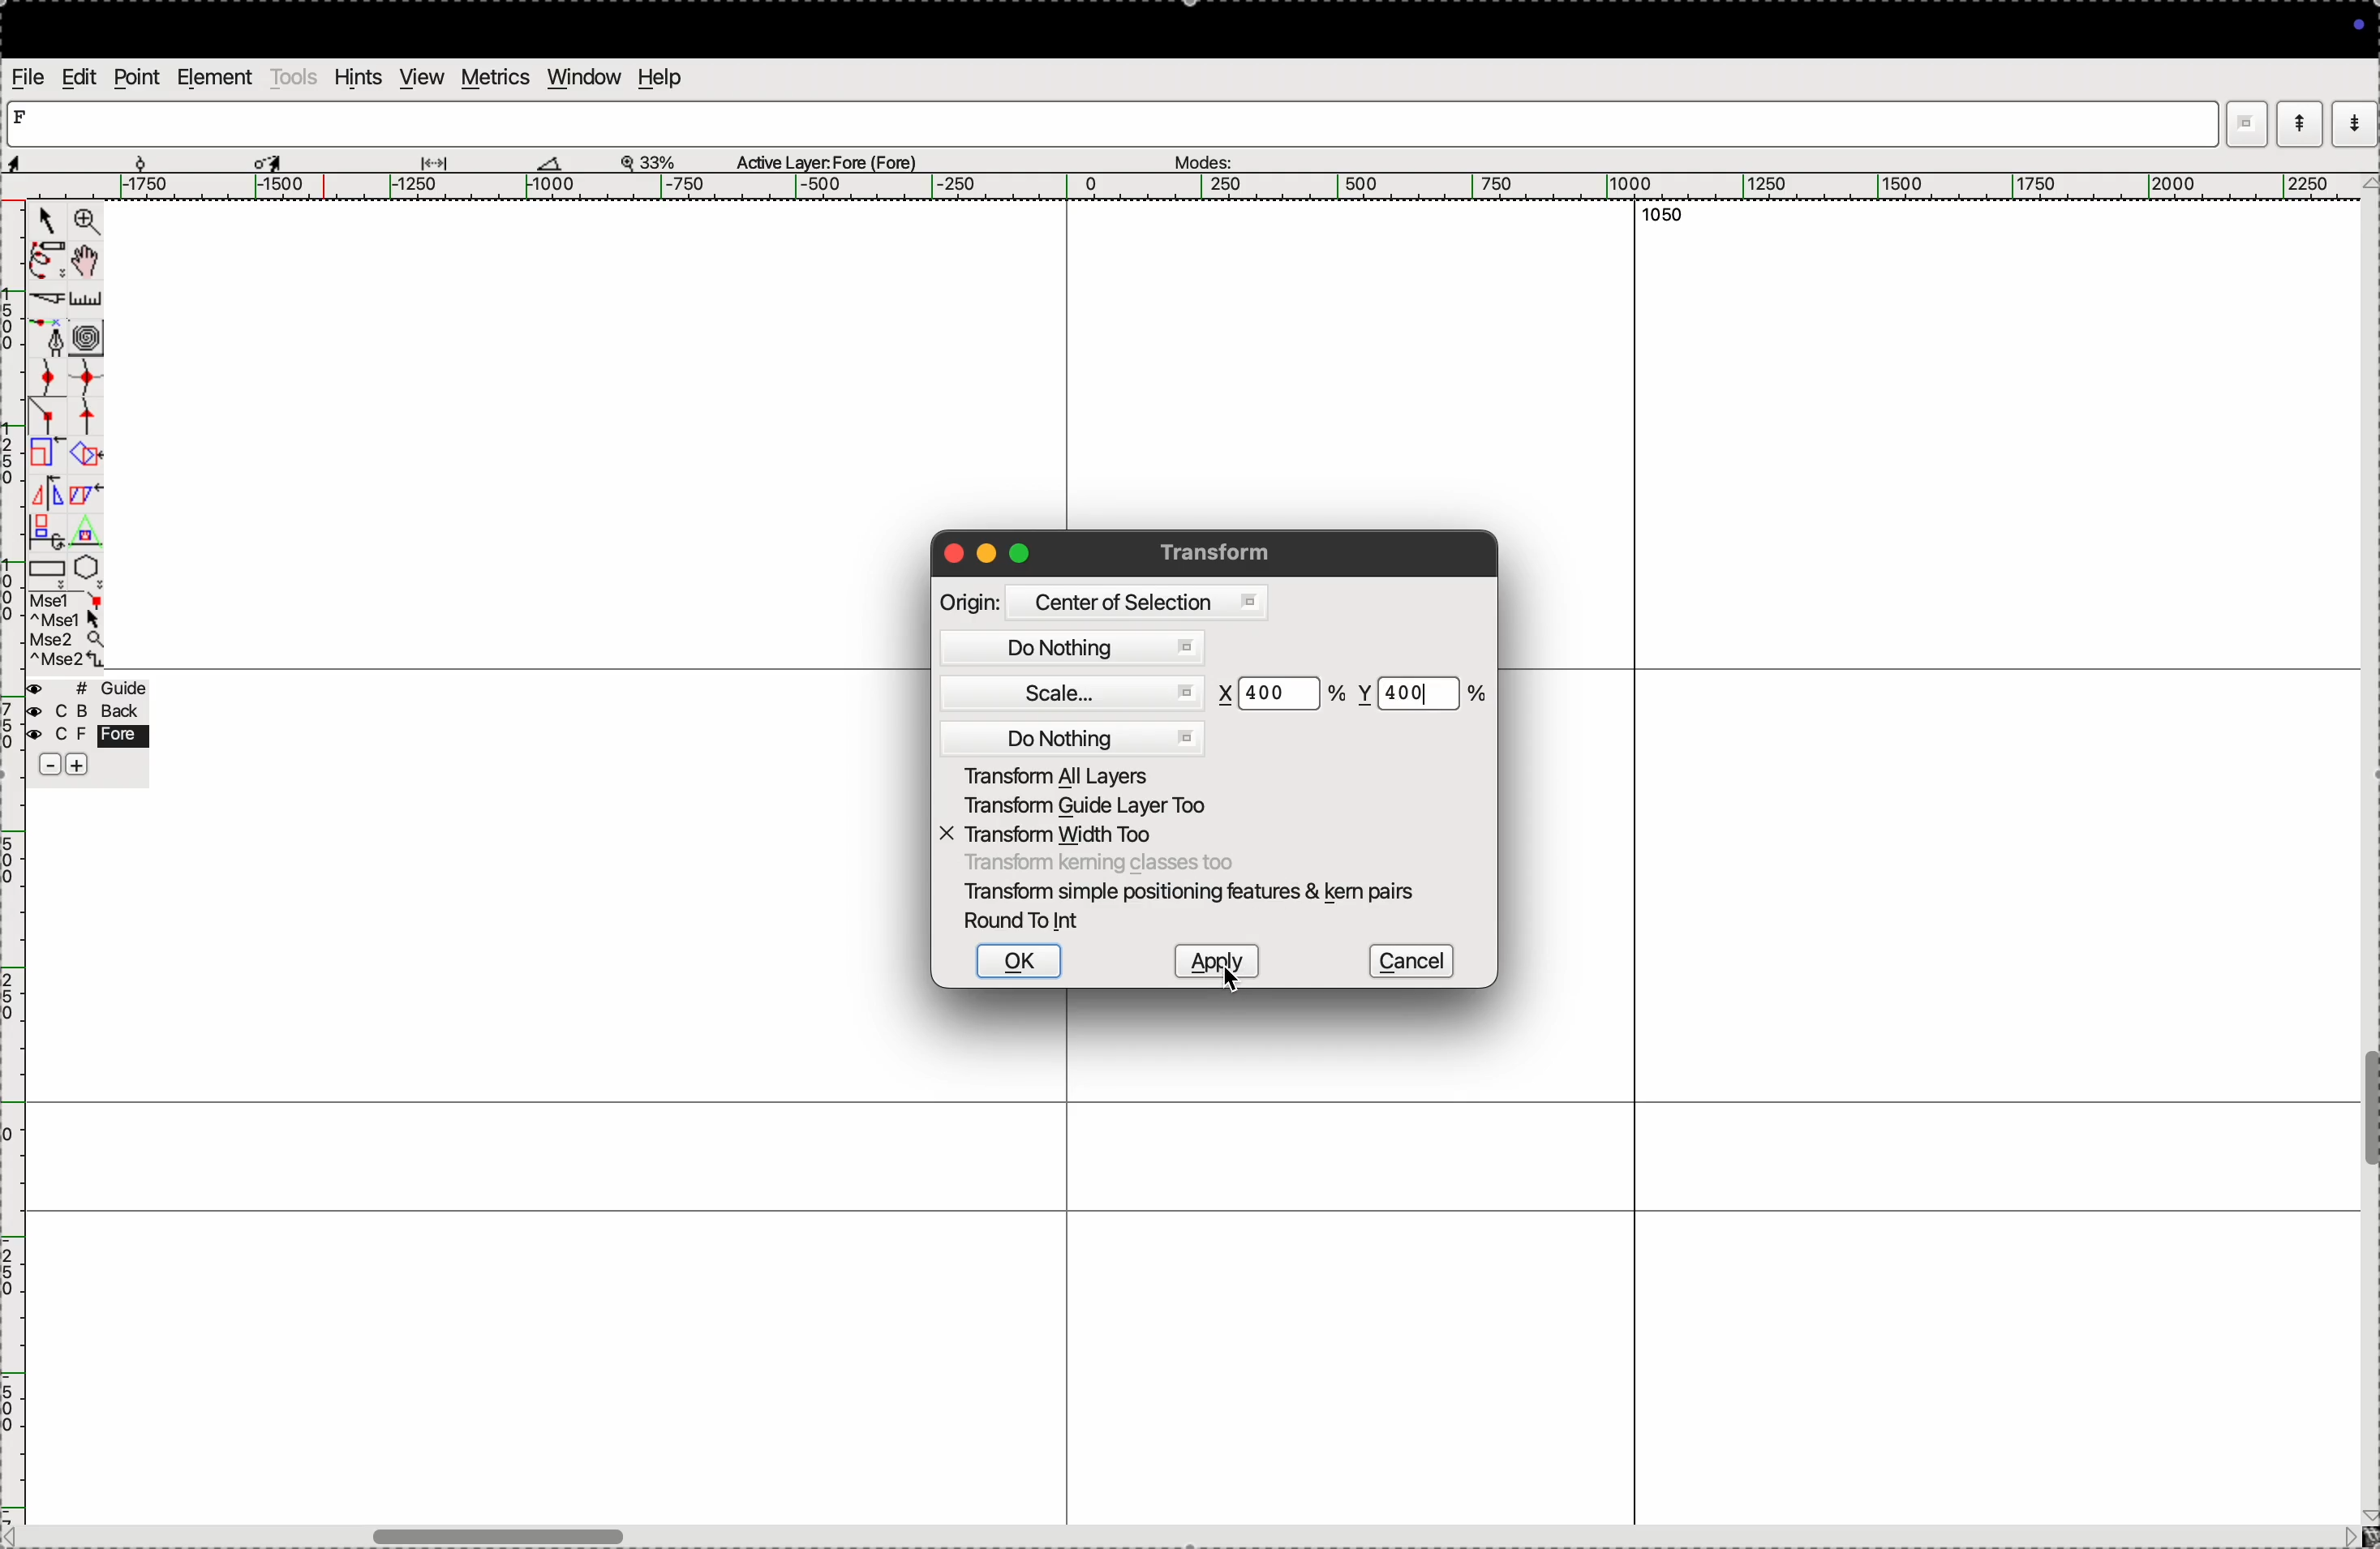  Describe the element at coordinates (1368, 693) in the screenshot. I see `y co ordinate` at that location.